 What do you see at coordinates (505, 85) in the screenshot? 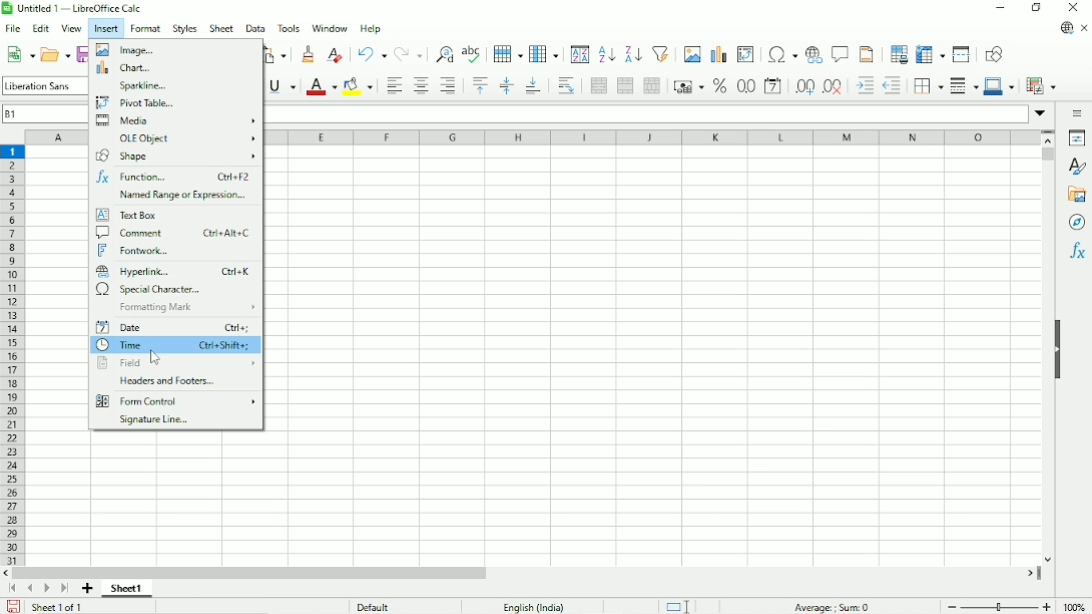
I see `Center vertically` at bounding box center [505, 85].